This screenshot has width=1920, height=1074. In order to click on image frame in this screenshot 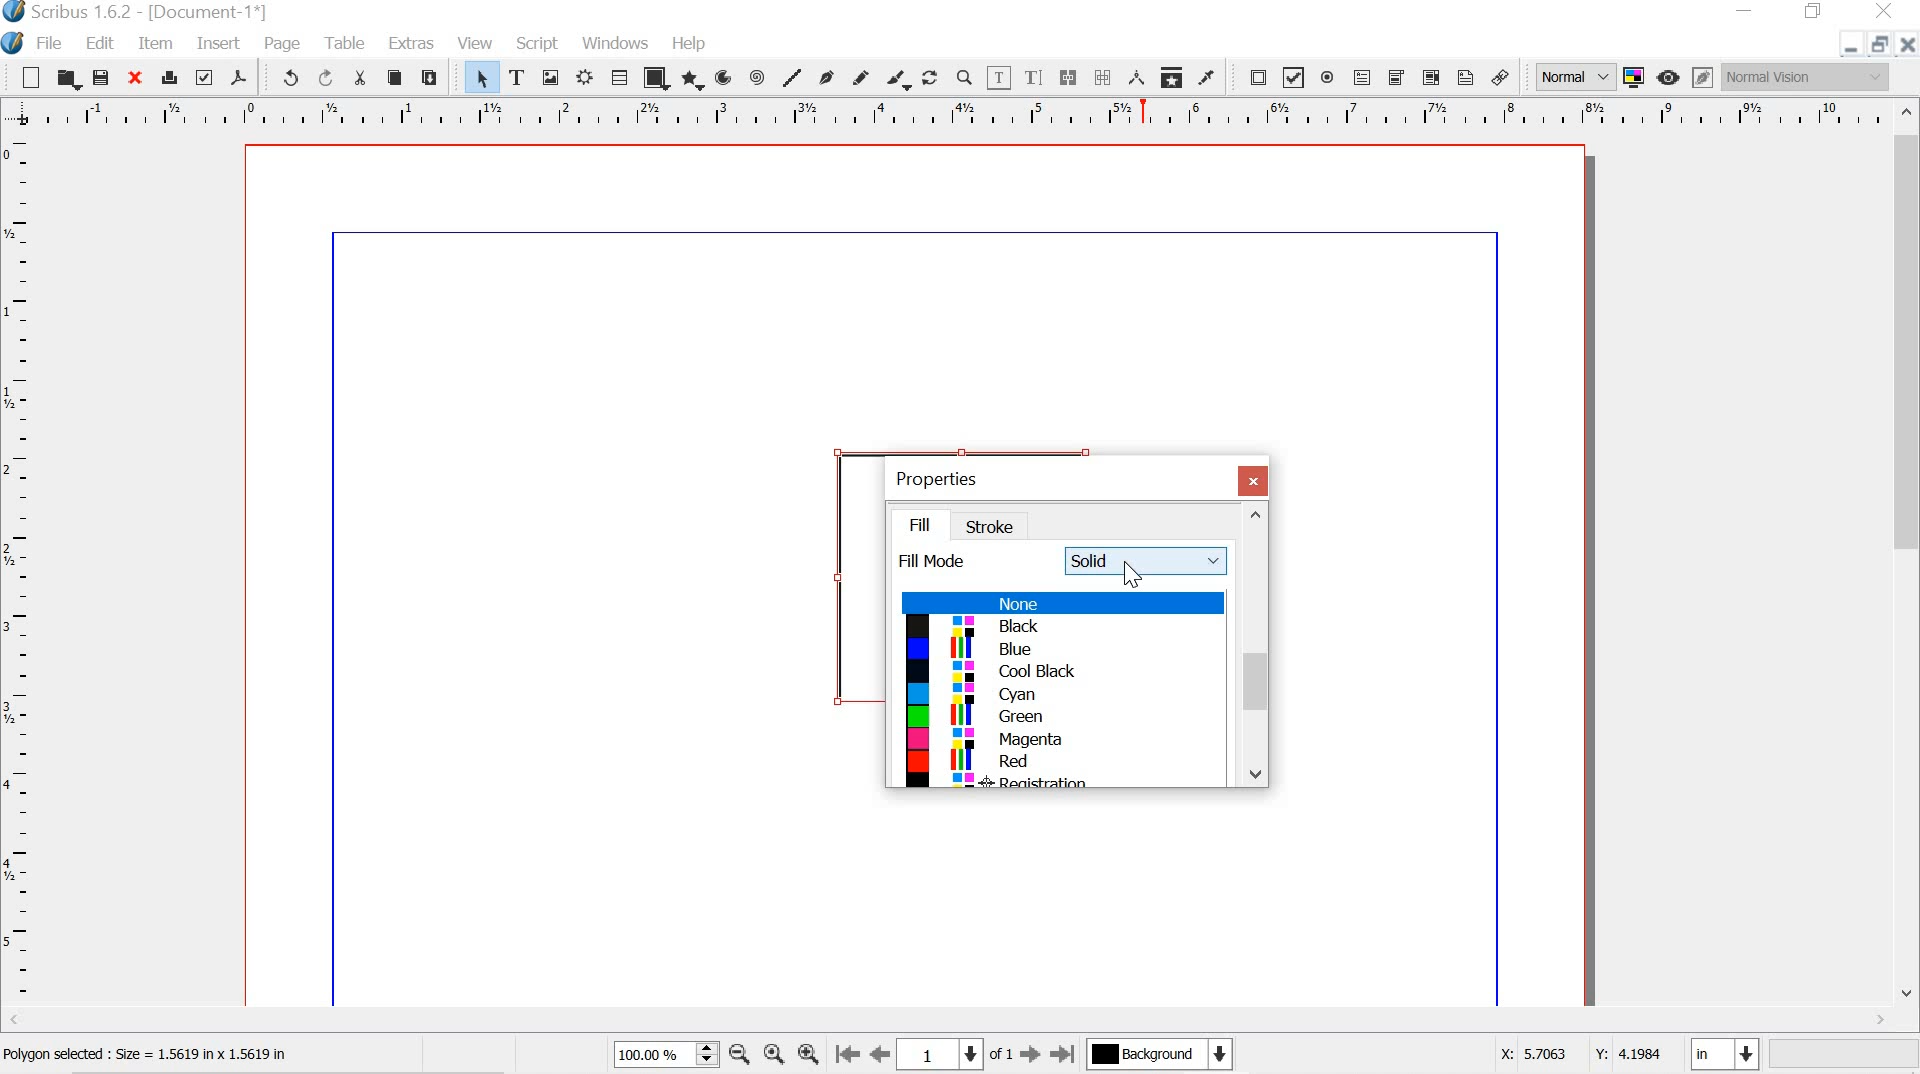, I will do `click(551, 77)`.